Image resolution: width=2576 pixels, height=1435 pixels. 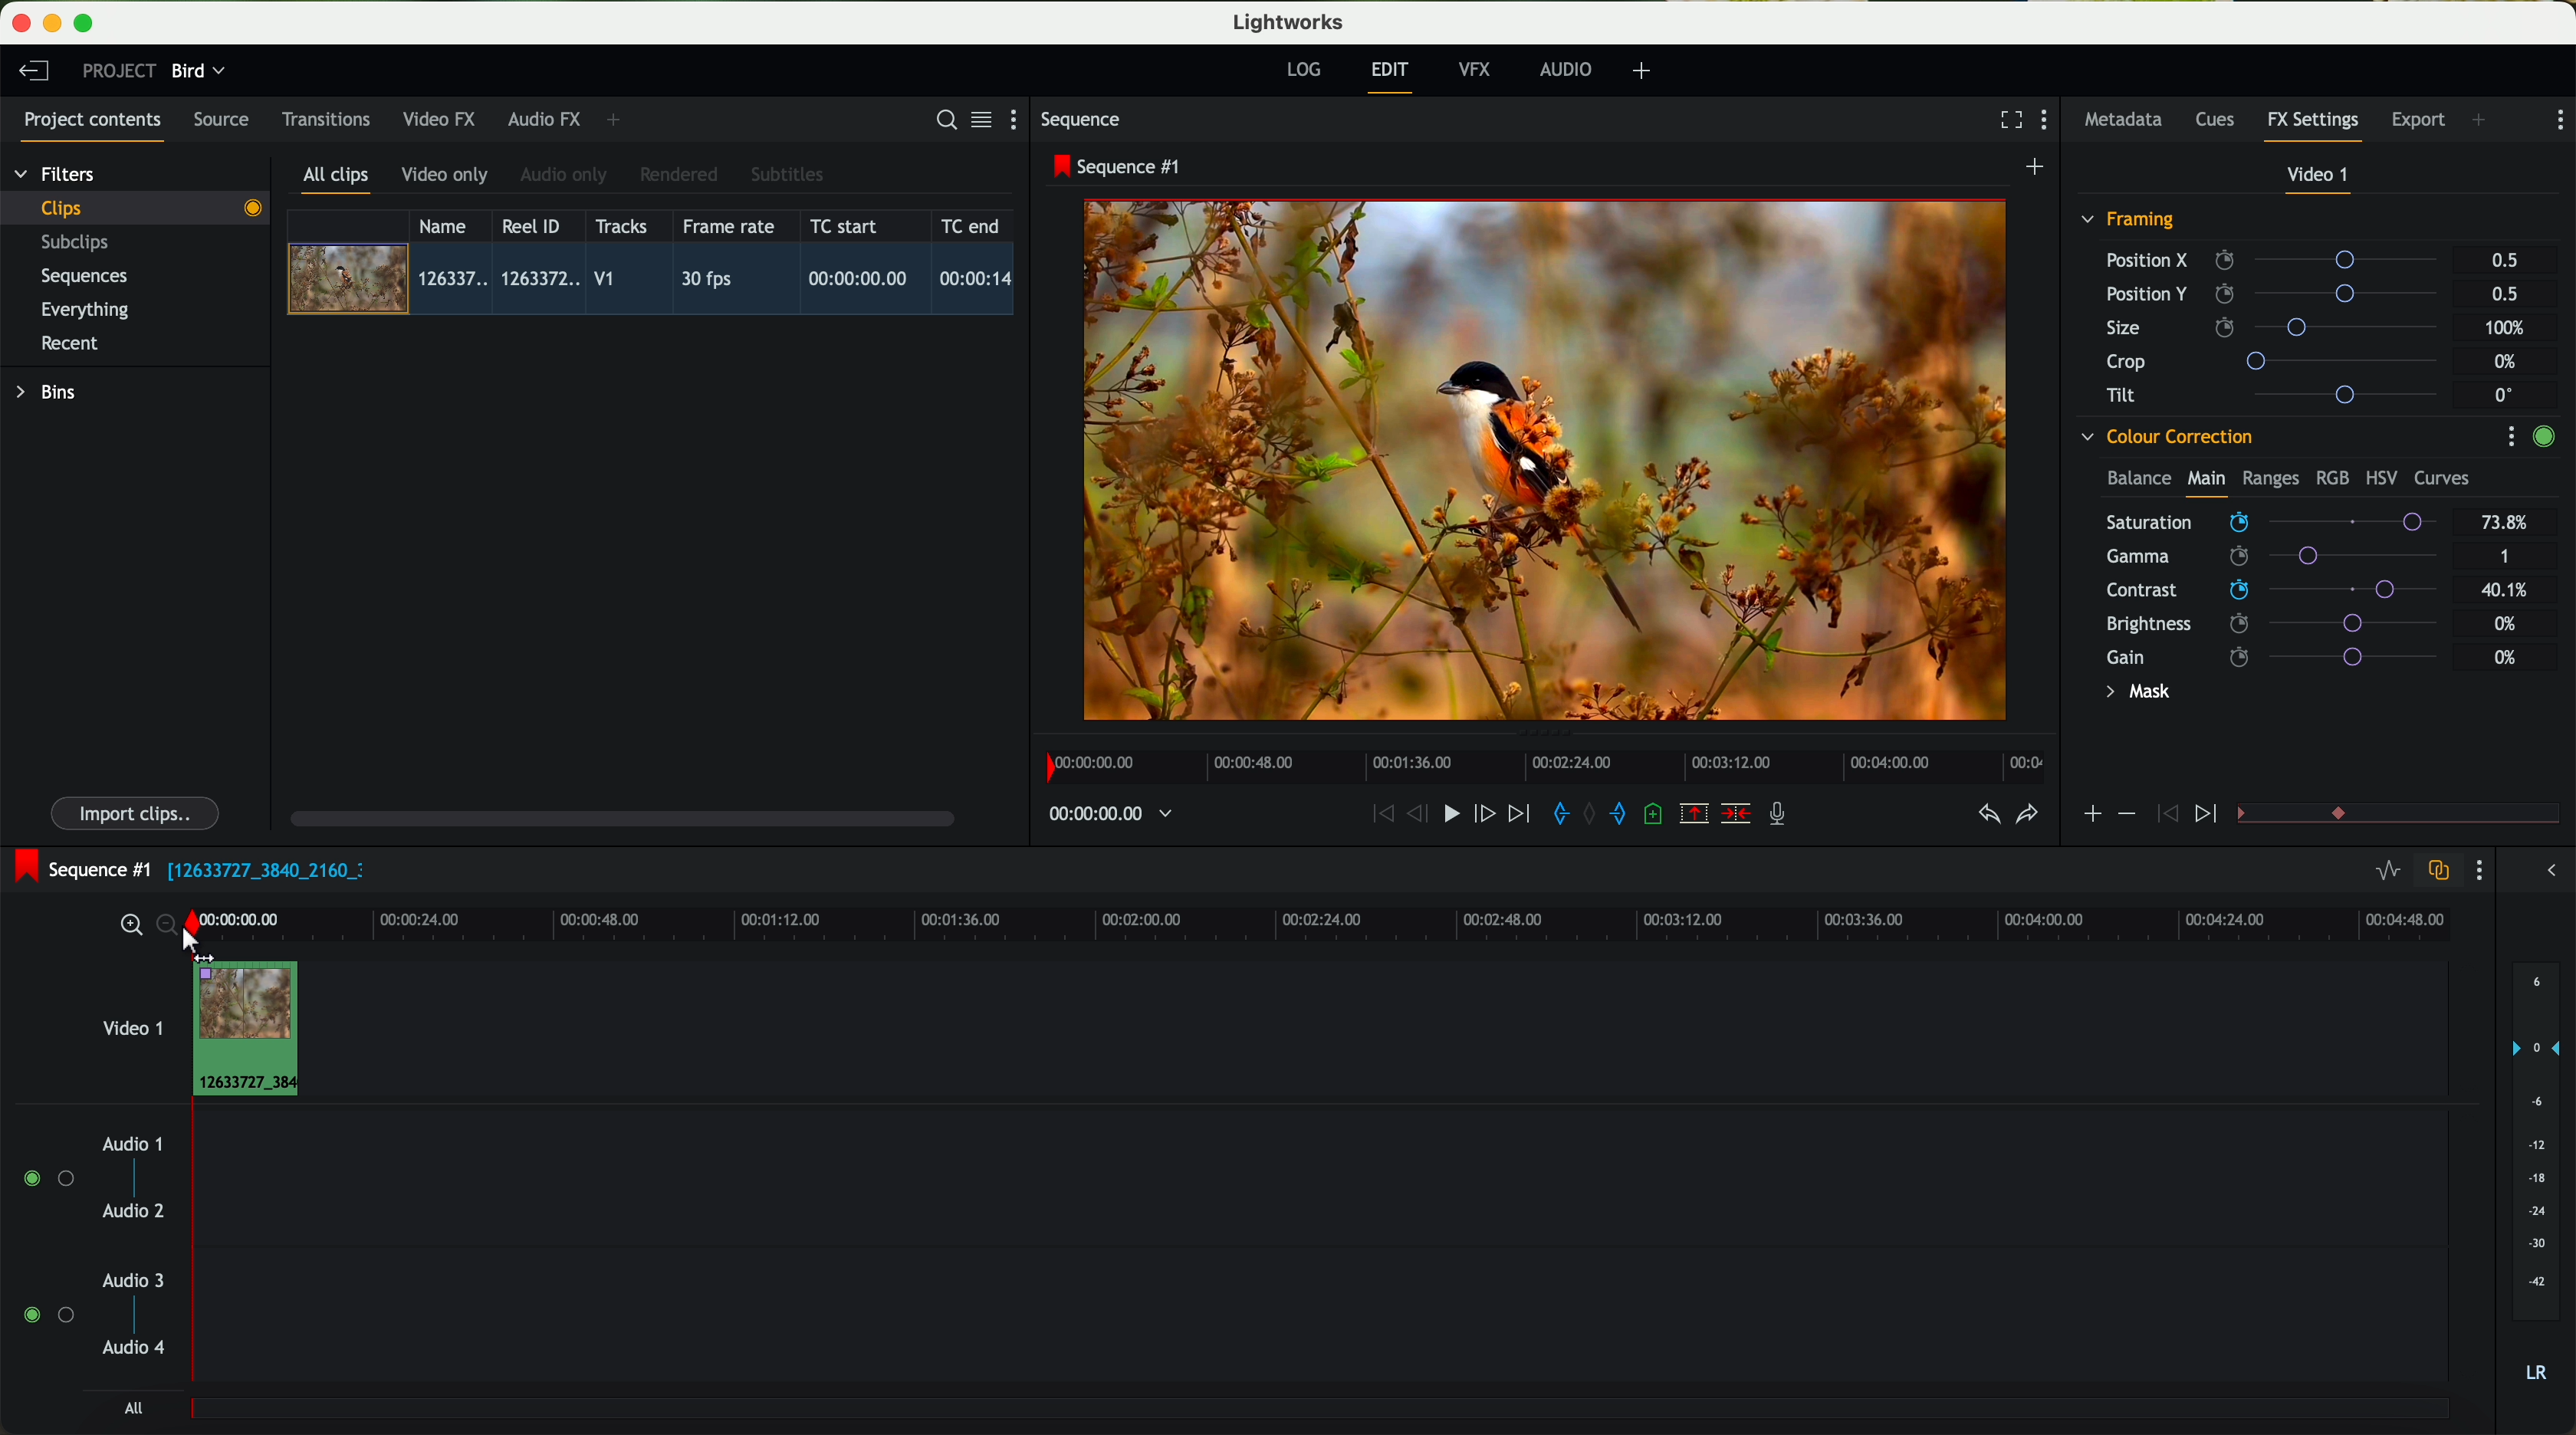 What do you see at coordinates (2165, 437) in the screenshot?
I see `colour correction` at bounding box center [2165, 437].